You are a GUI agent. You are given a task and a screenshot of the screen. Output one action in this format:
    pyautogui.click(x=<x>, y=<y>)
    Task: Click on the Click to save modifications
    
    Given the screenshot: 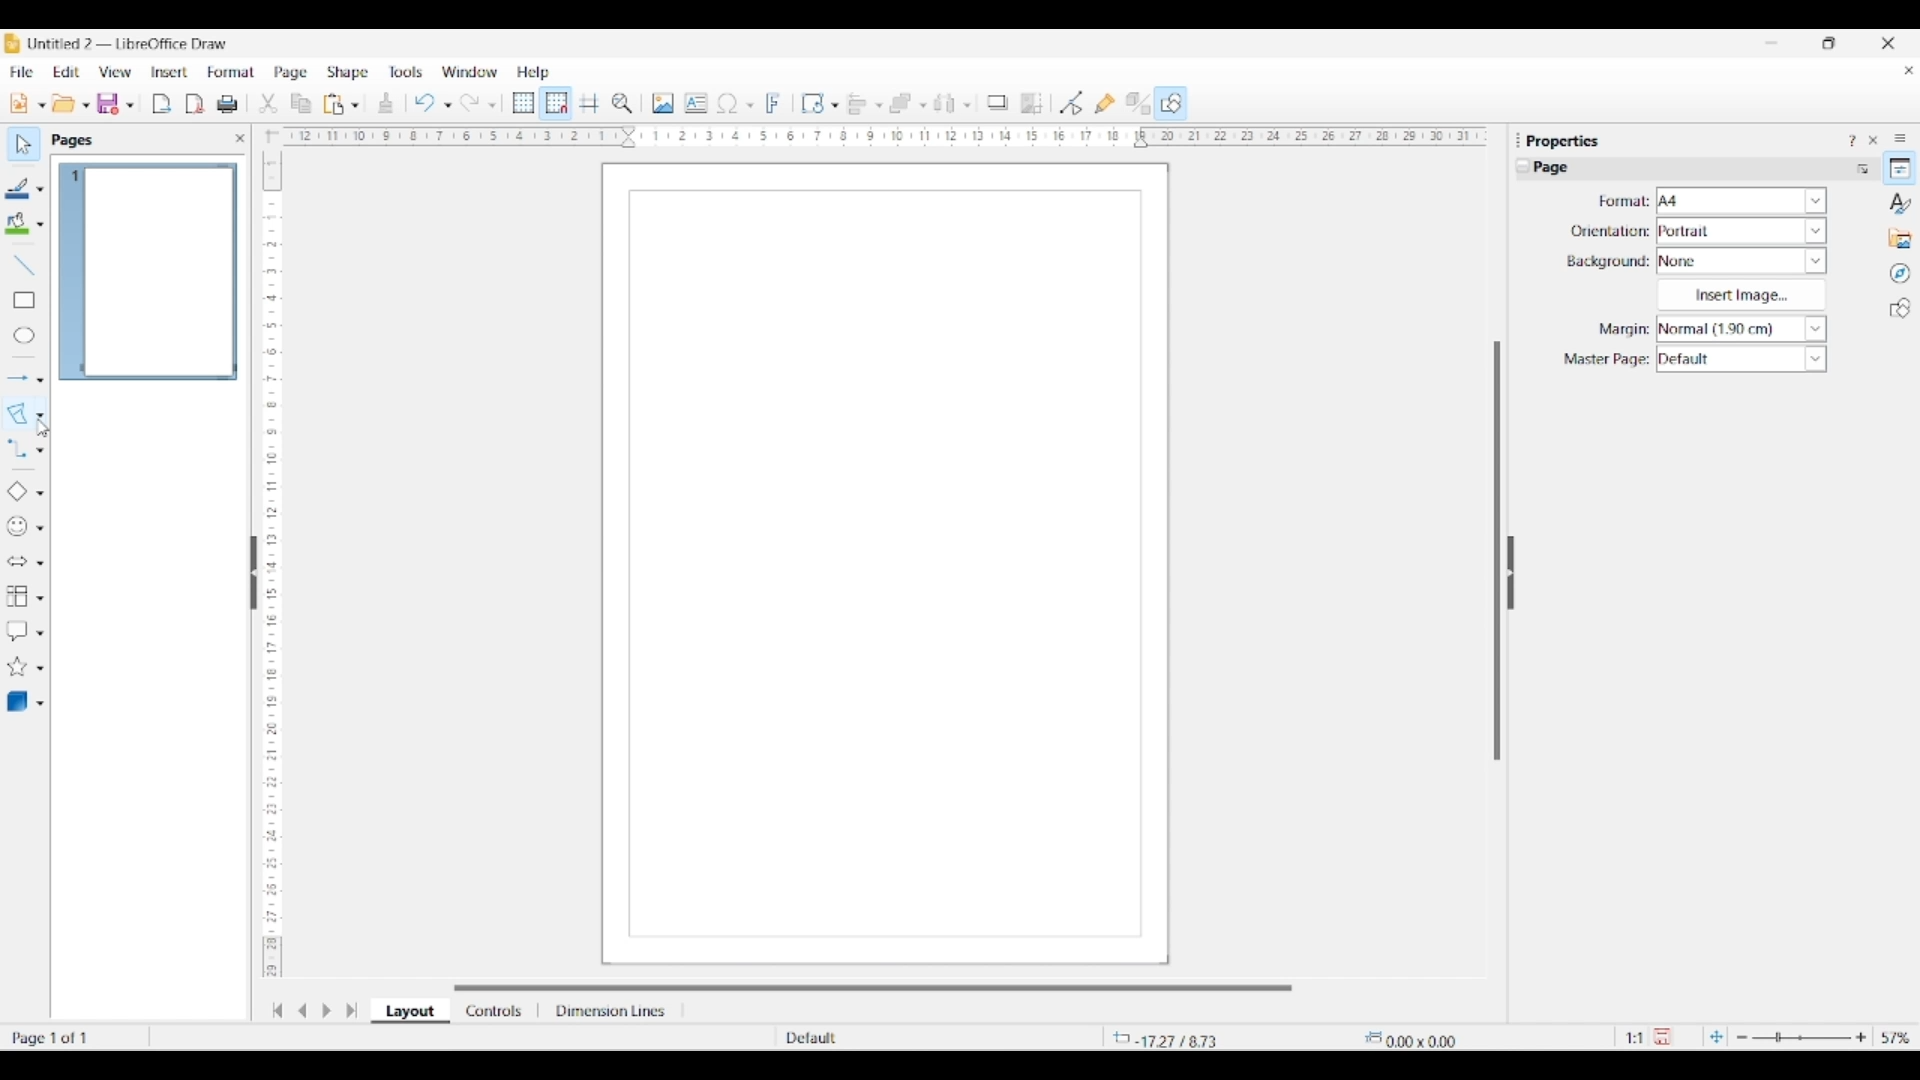 What is the action you would take?
    pyautogui.click(x=1662, y=1036)
    